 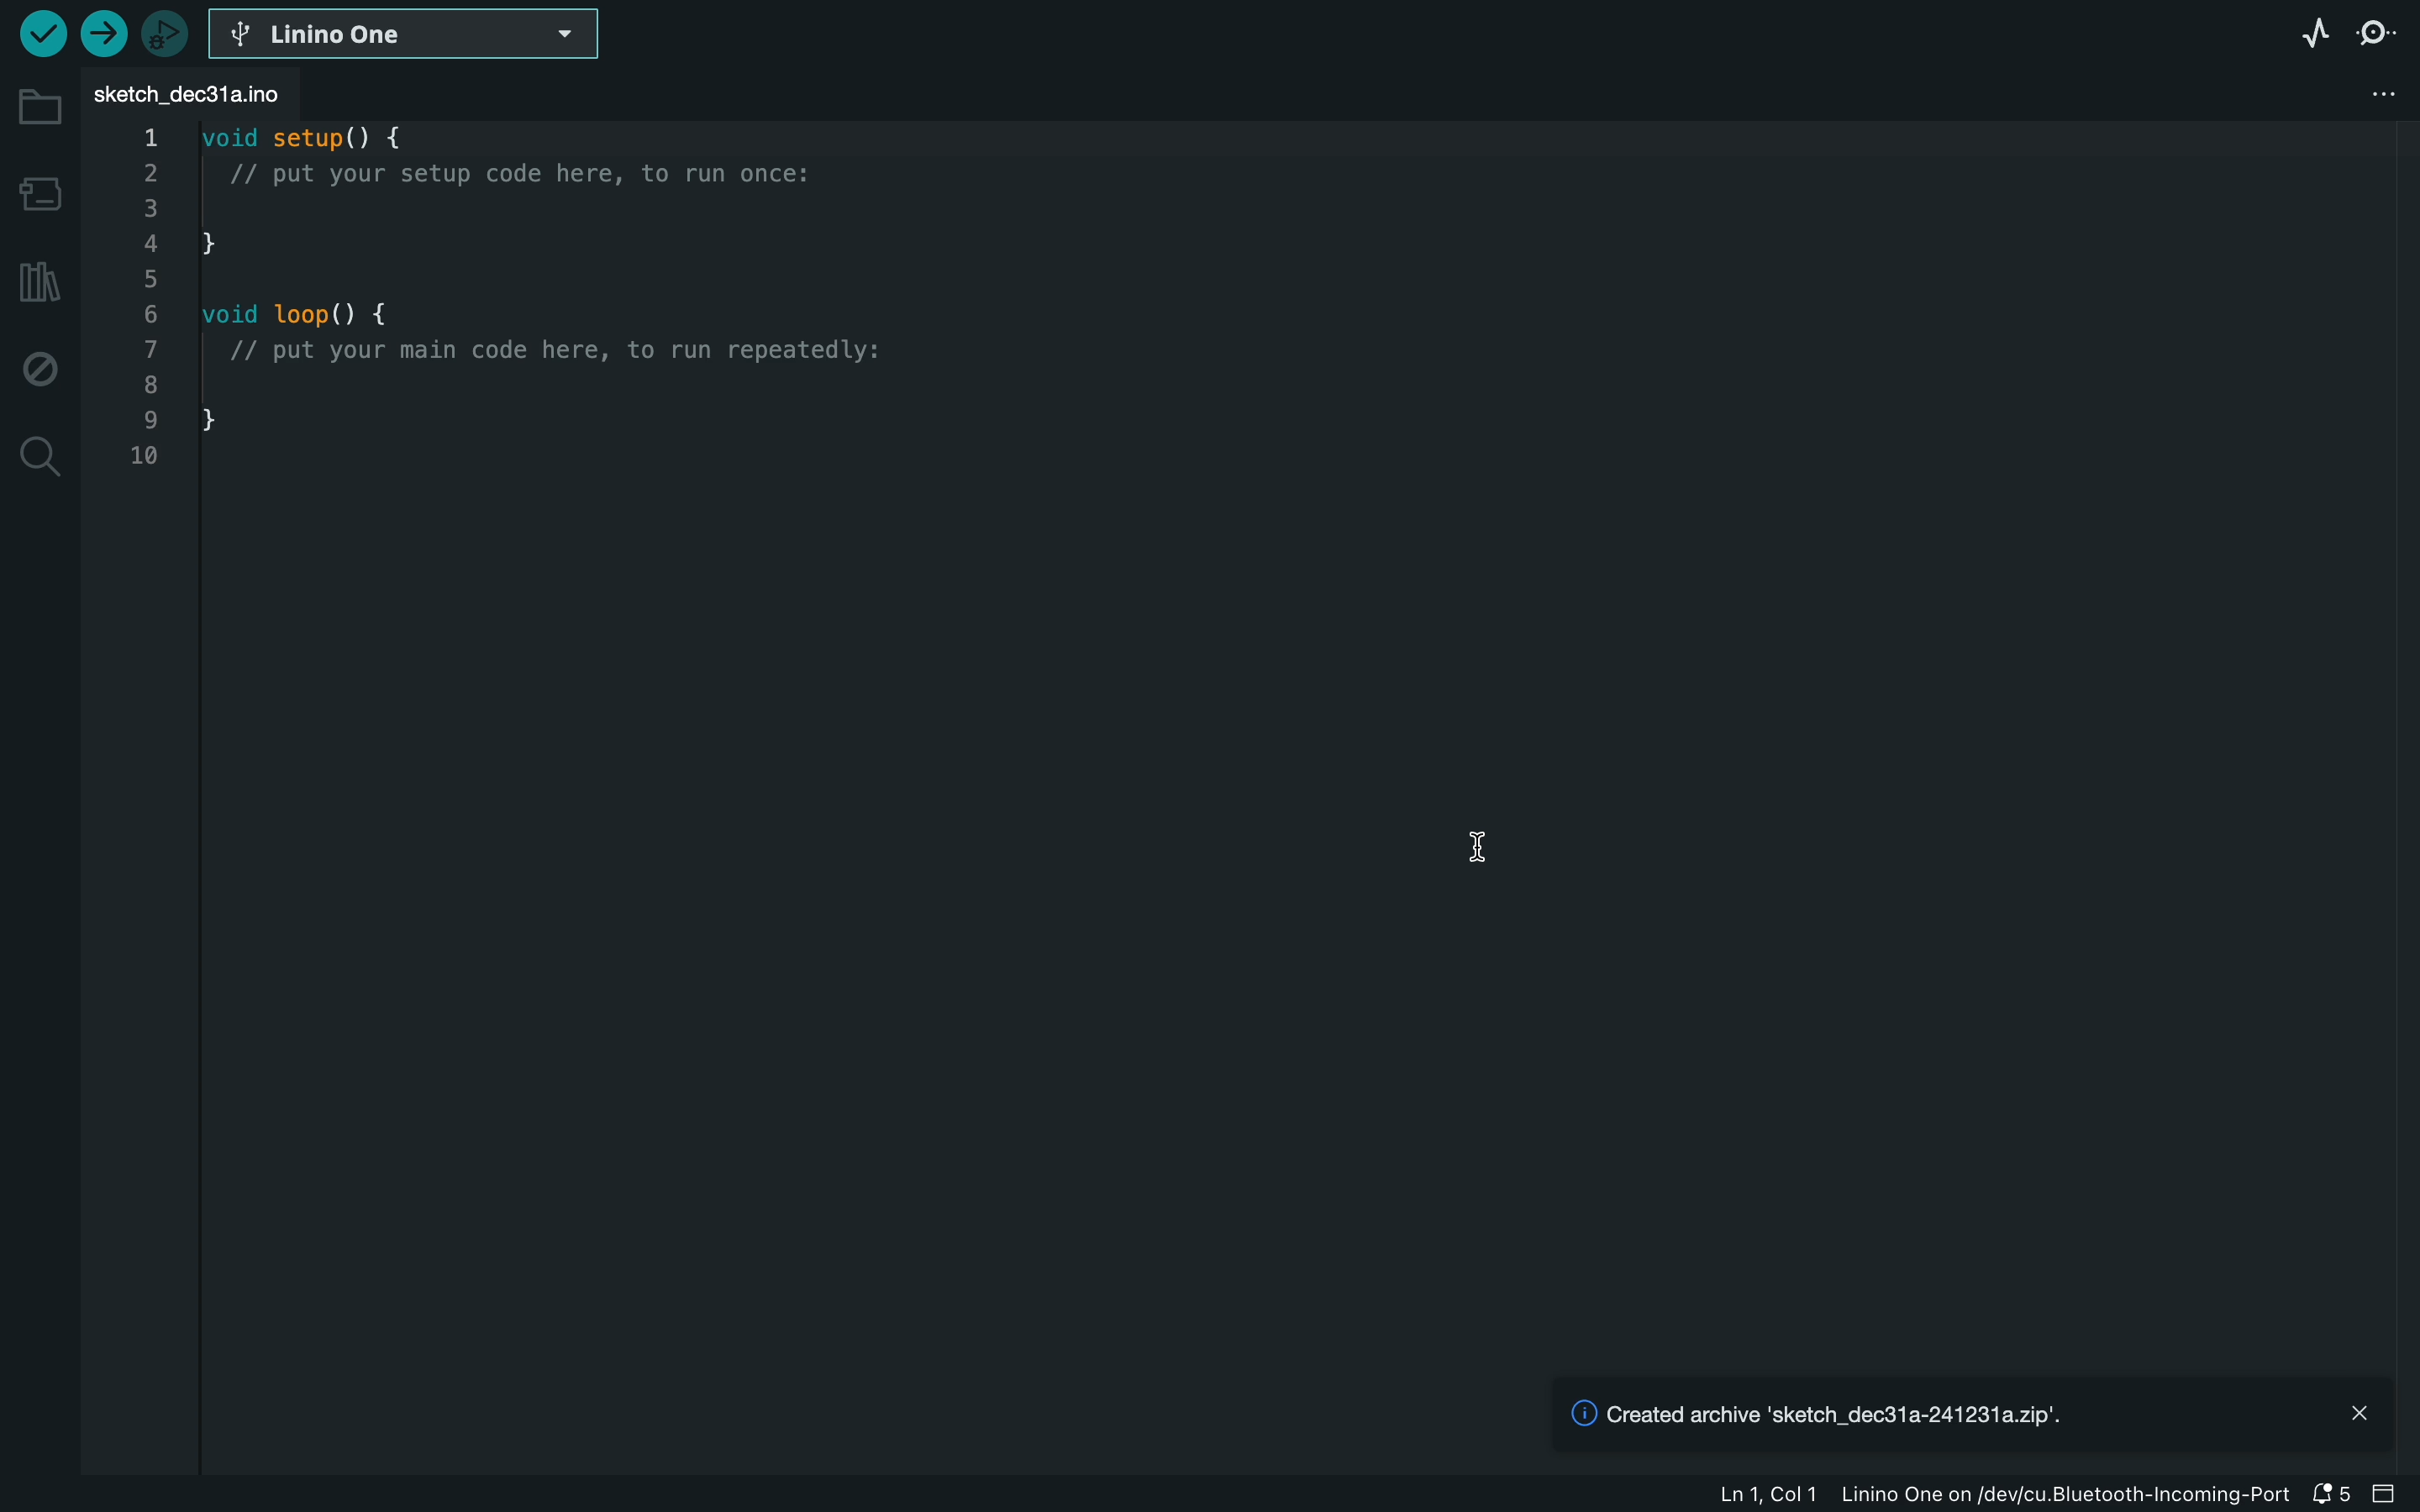 What do you see at coordinates (41, 367) in the screenshot?
I see `debug` at bounding box center [41, 367].